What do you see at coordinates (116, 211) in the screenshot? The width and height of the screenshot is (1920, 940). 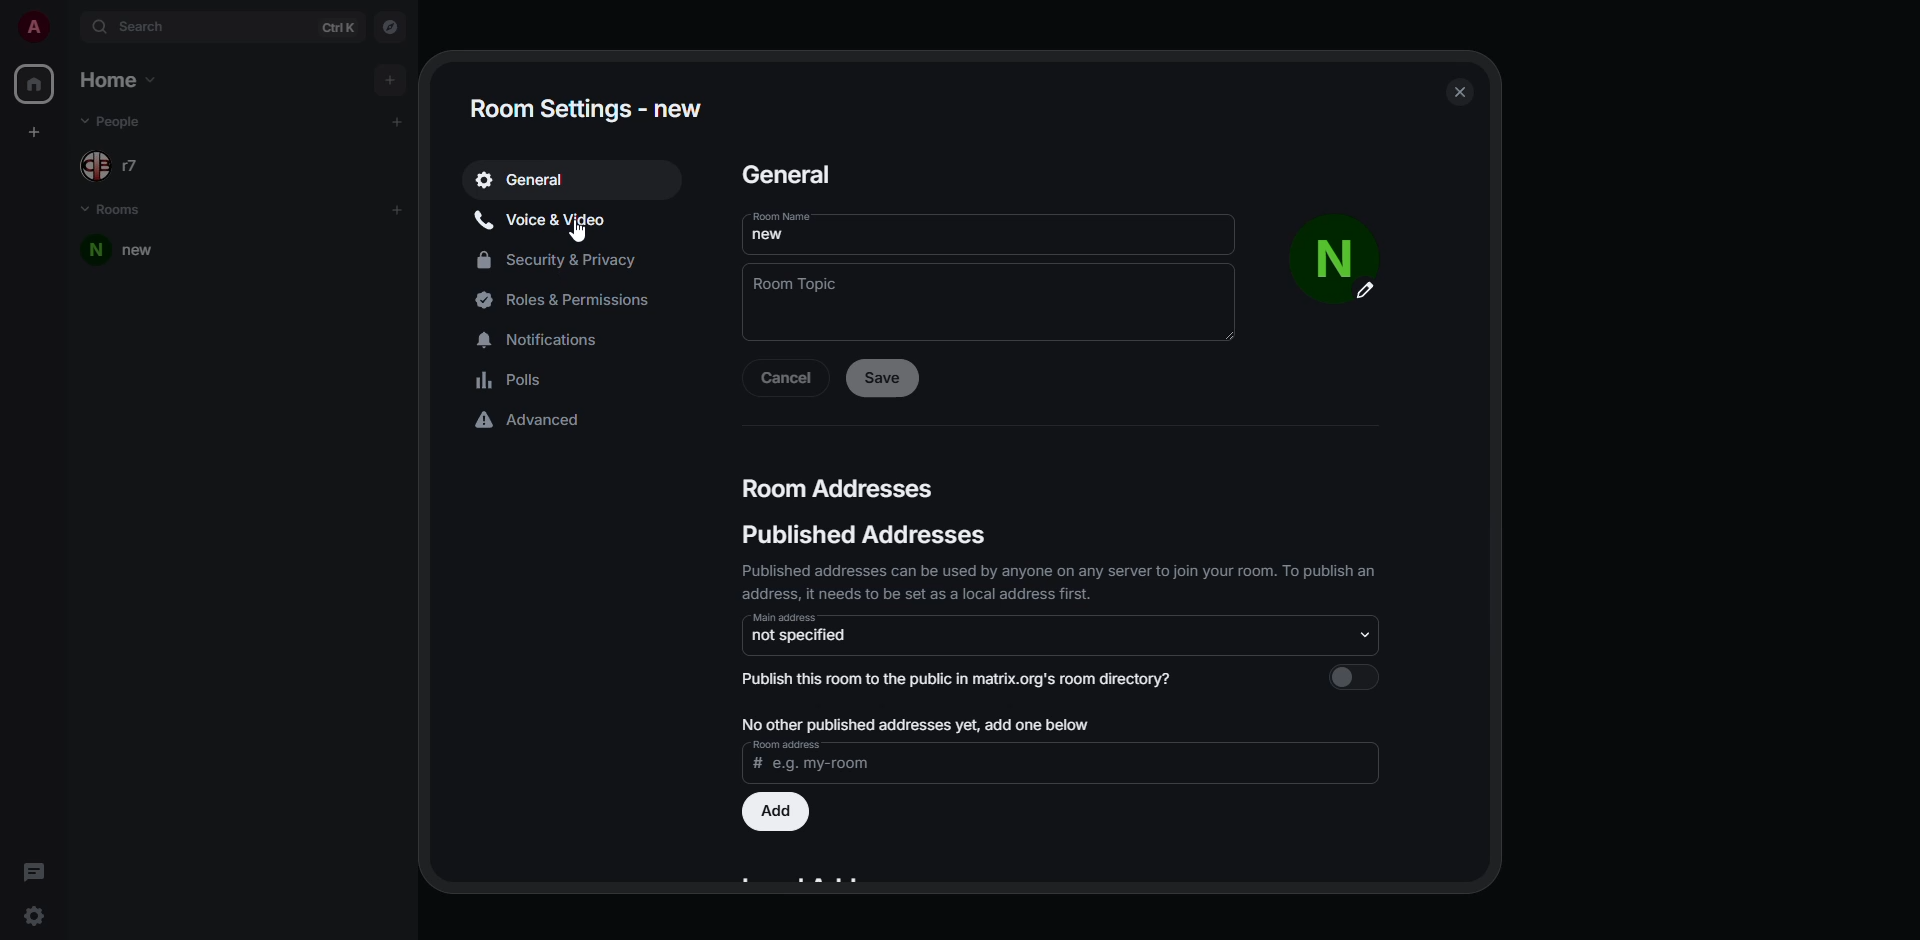 I see `rooms` at bounding box center [116, 211].